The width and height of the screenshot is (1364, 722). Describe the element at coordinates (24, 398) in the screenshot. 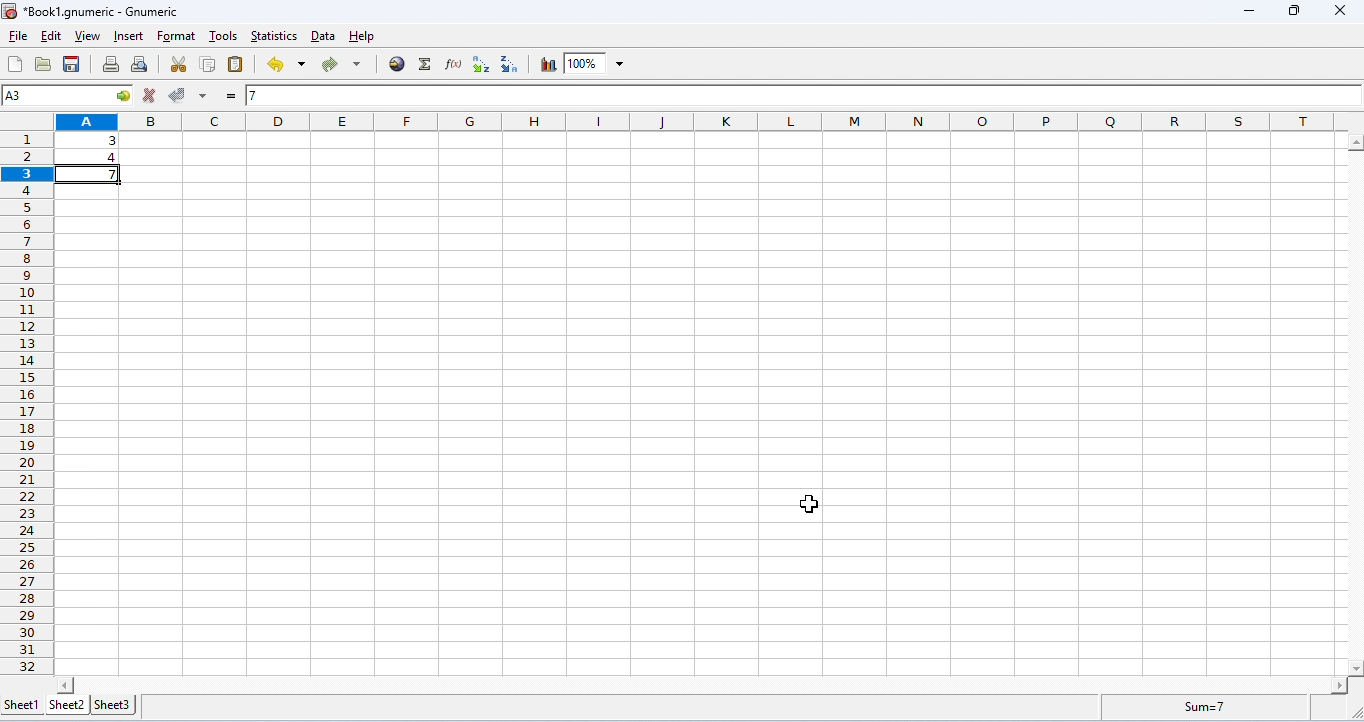

I see `row numbers` at that location.